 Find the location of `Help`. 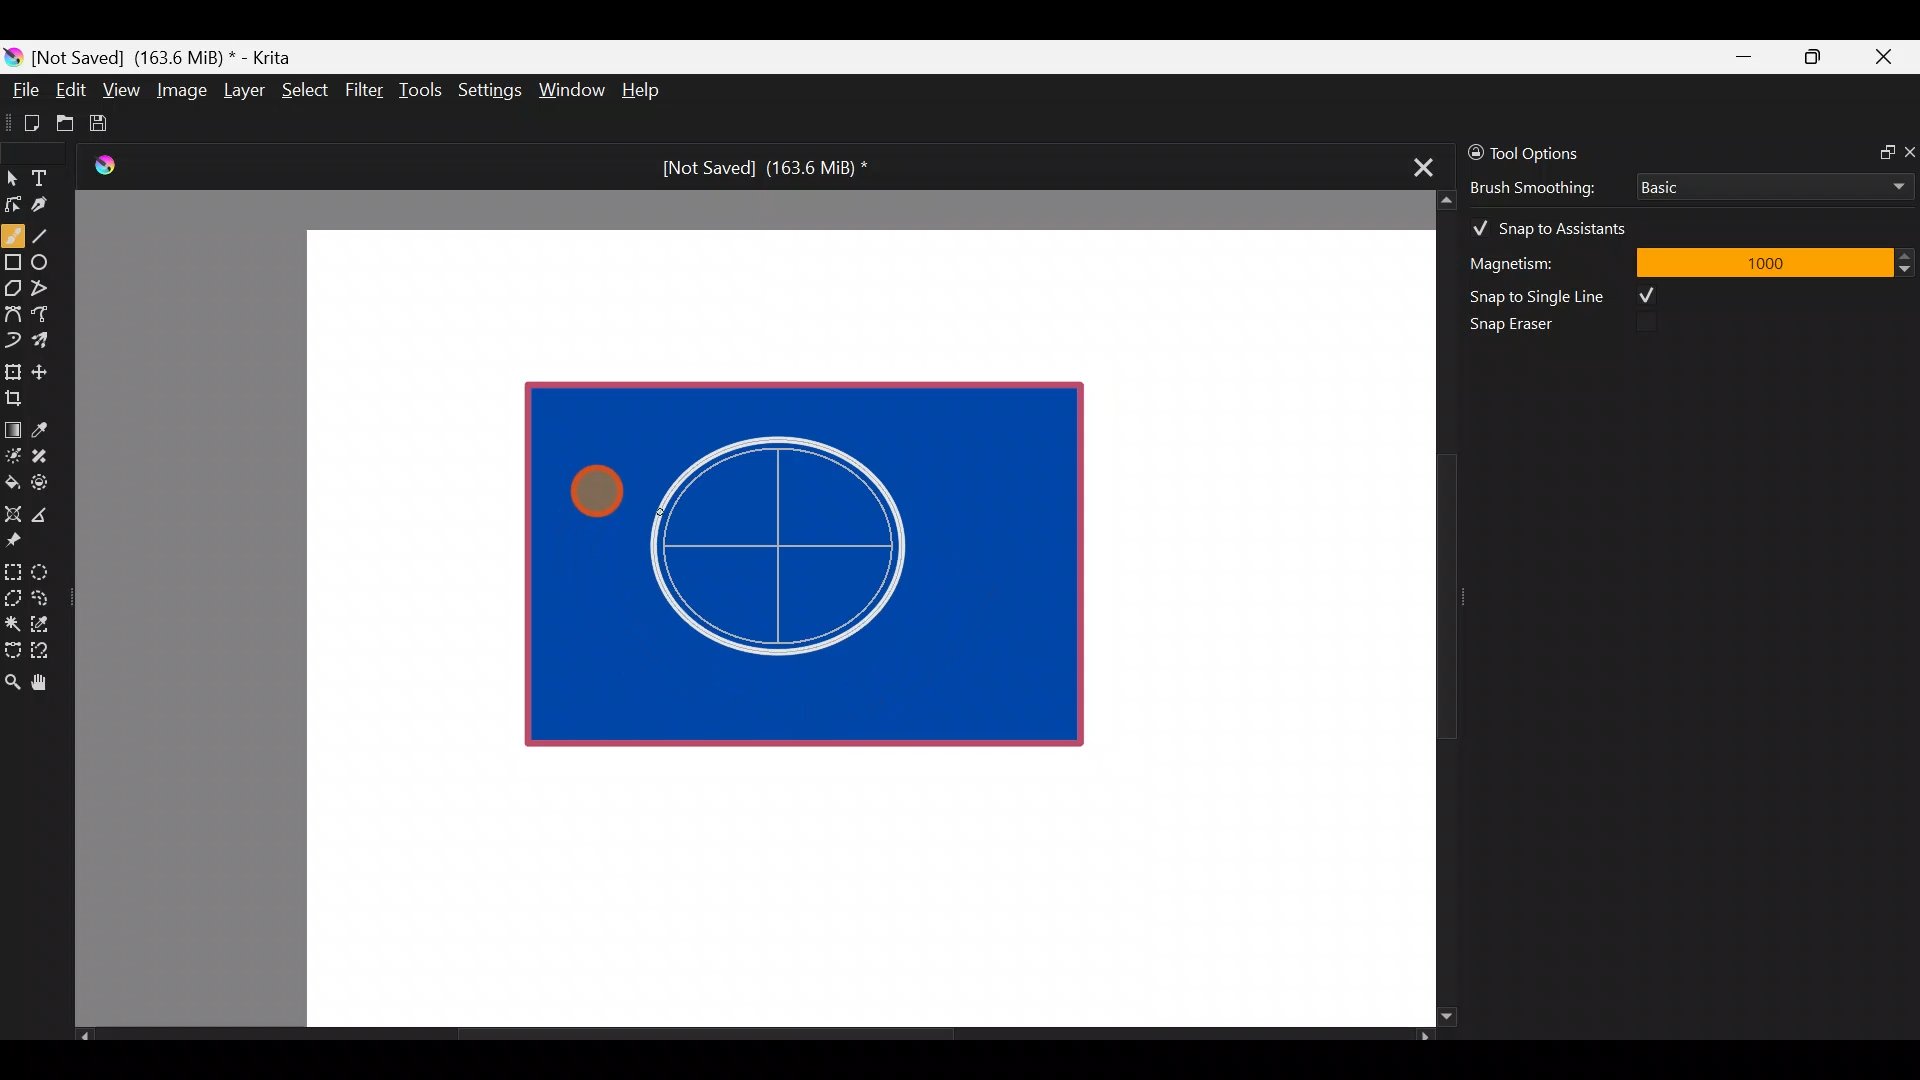

Help is located at coordinates (644, 92).